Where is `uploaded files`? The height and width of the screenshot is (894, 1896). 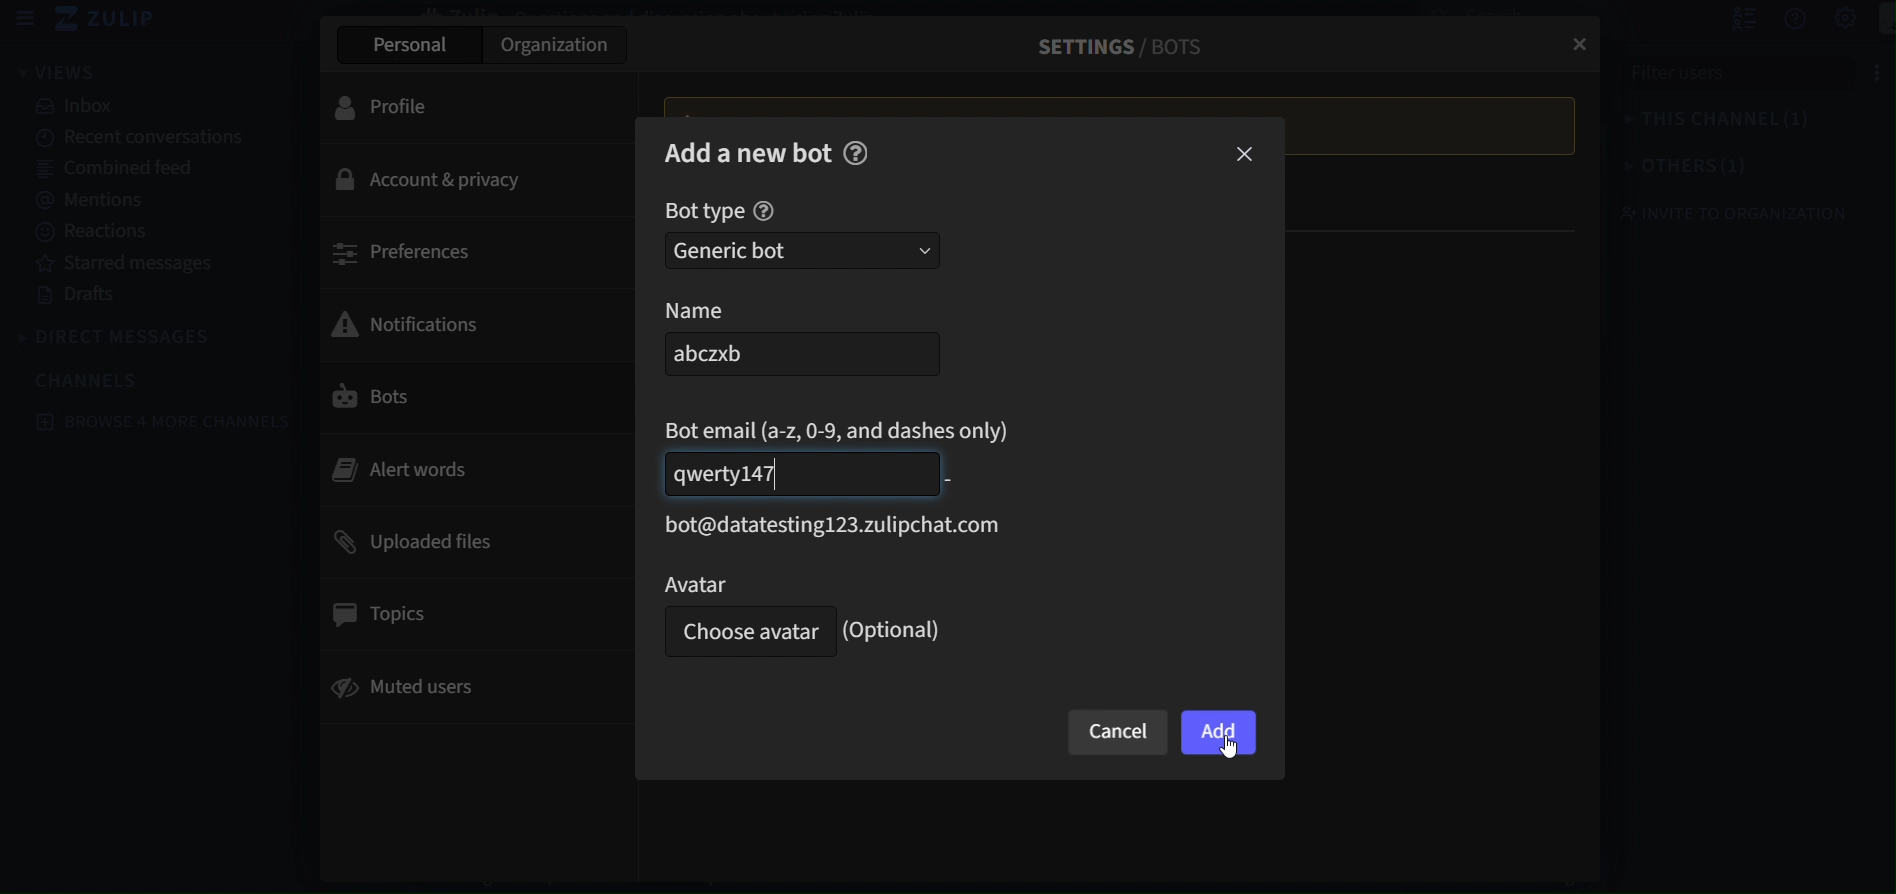 uploaded files is located at coordinates (469, 540).